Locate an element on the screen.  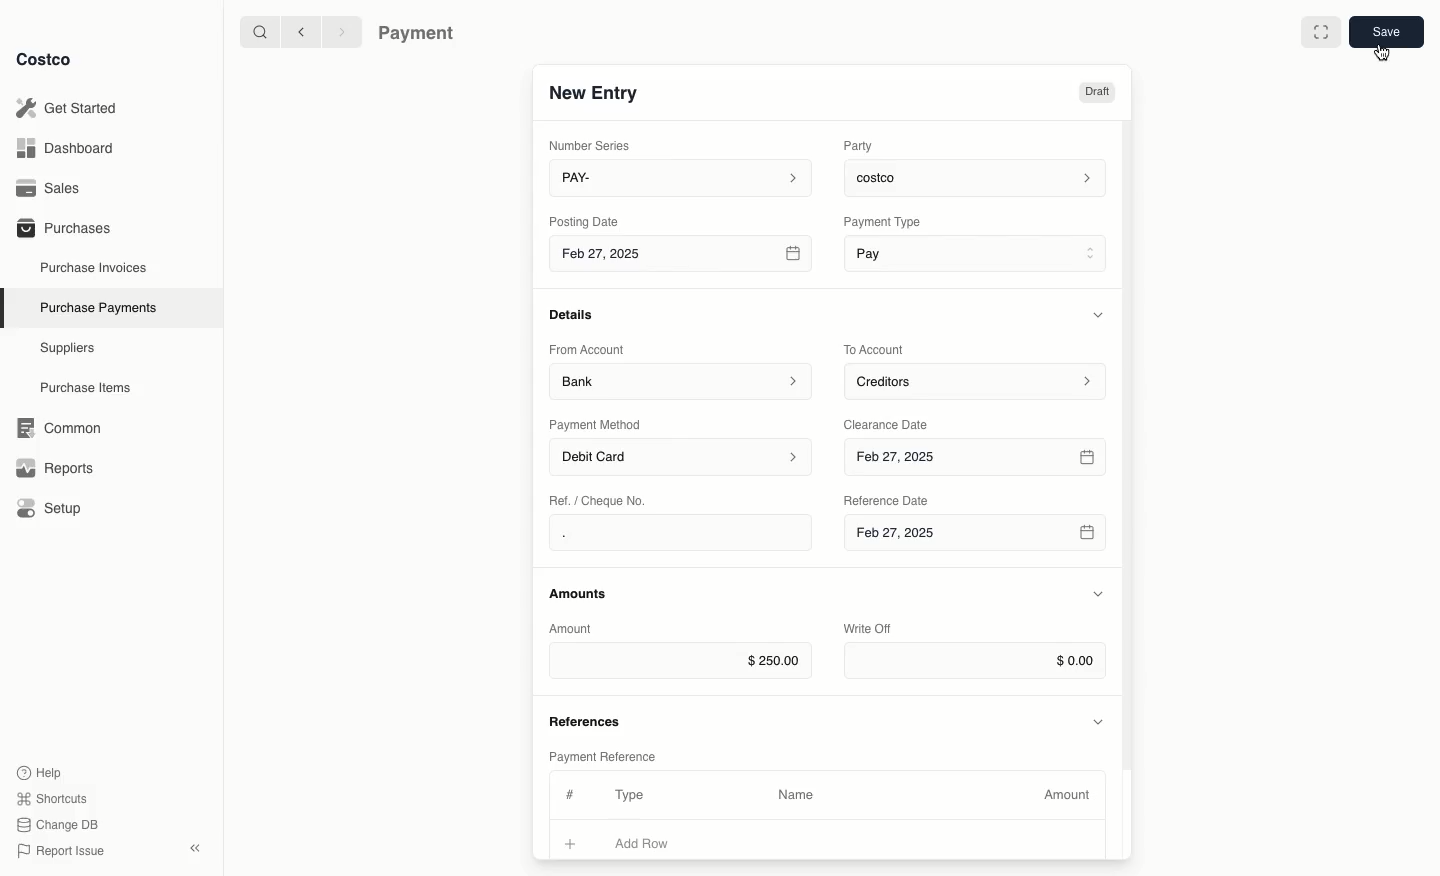
Costco is located at coordinates (43, 59).